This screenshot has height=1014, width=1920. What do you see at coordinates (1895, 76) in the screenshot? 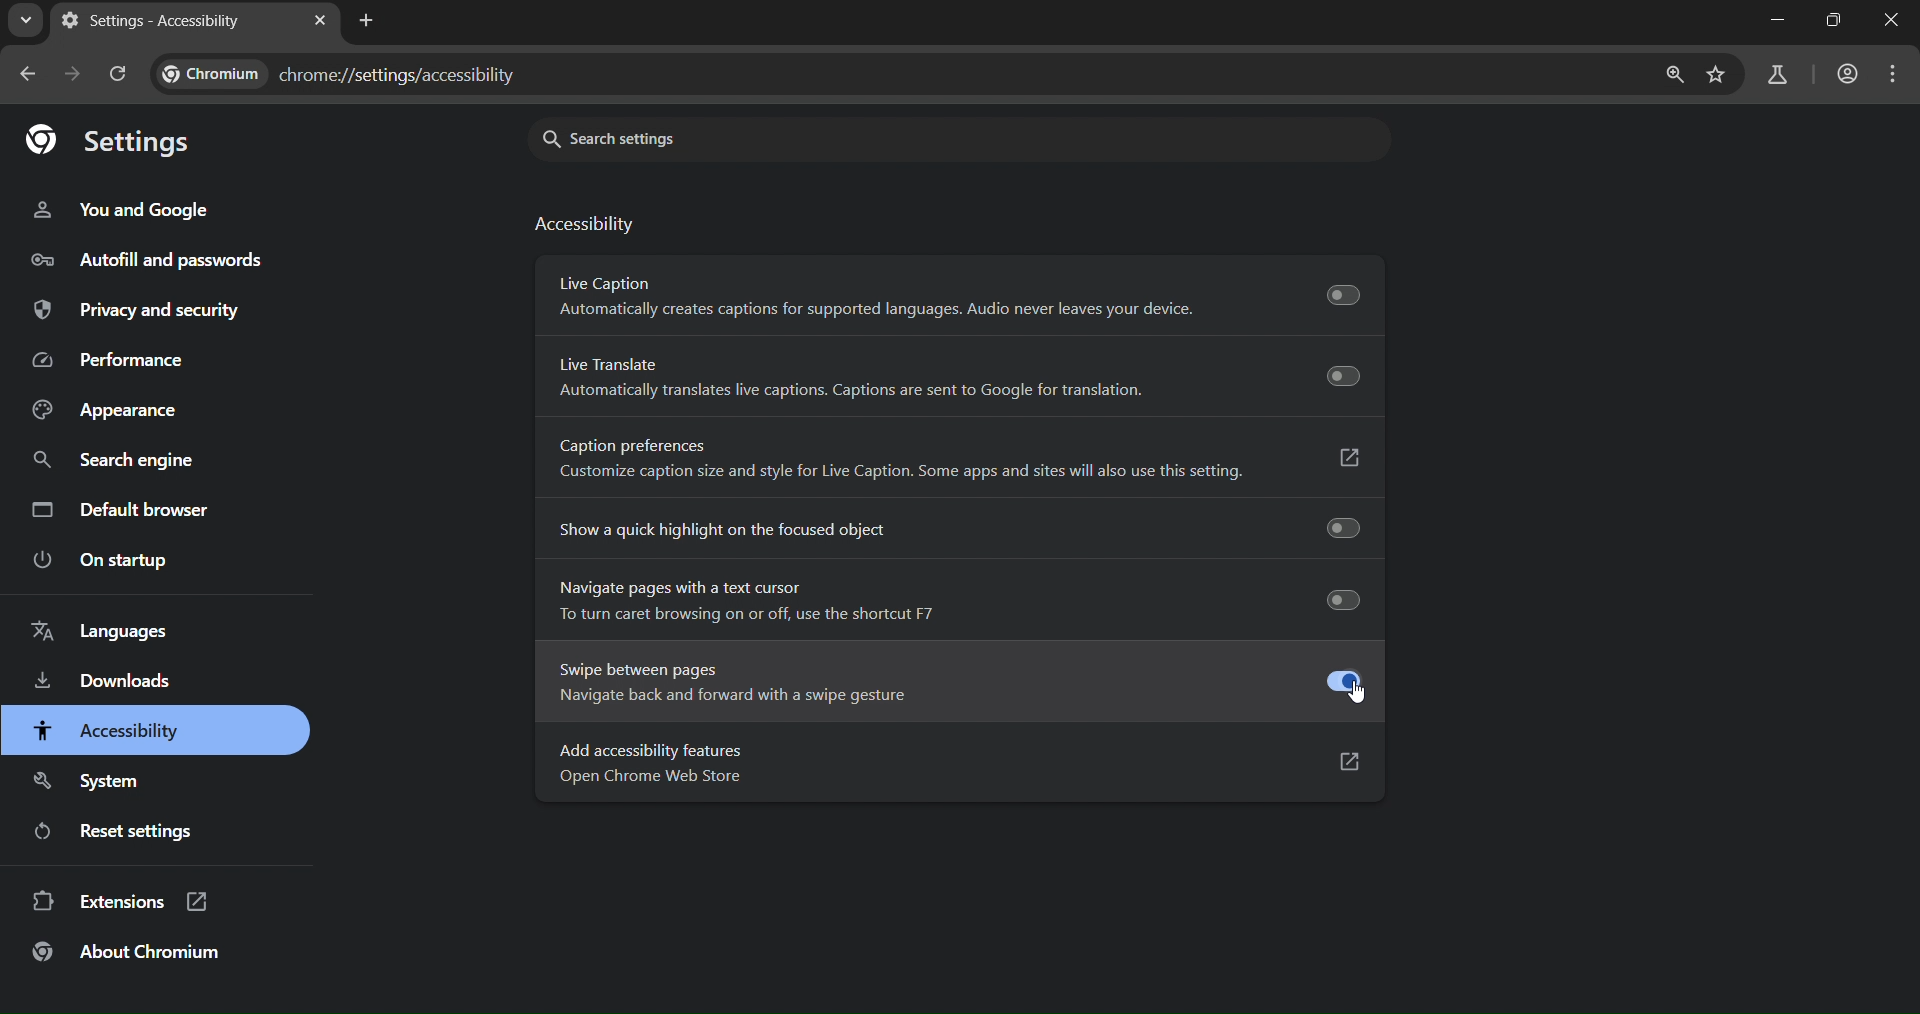
I see `menu` at bounding box center [1895, 76].